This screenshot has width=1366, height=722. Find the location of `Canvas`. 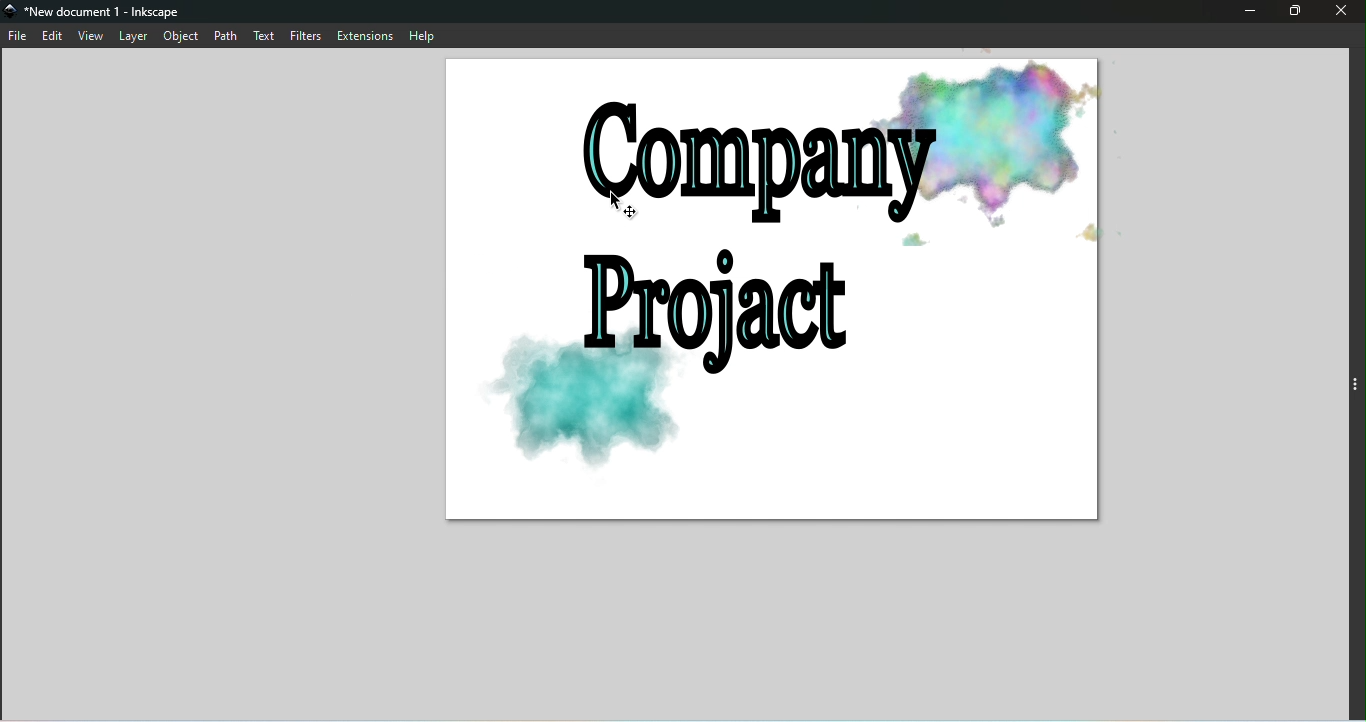

Canvas is located at coordinates (774, 300).